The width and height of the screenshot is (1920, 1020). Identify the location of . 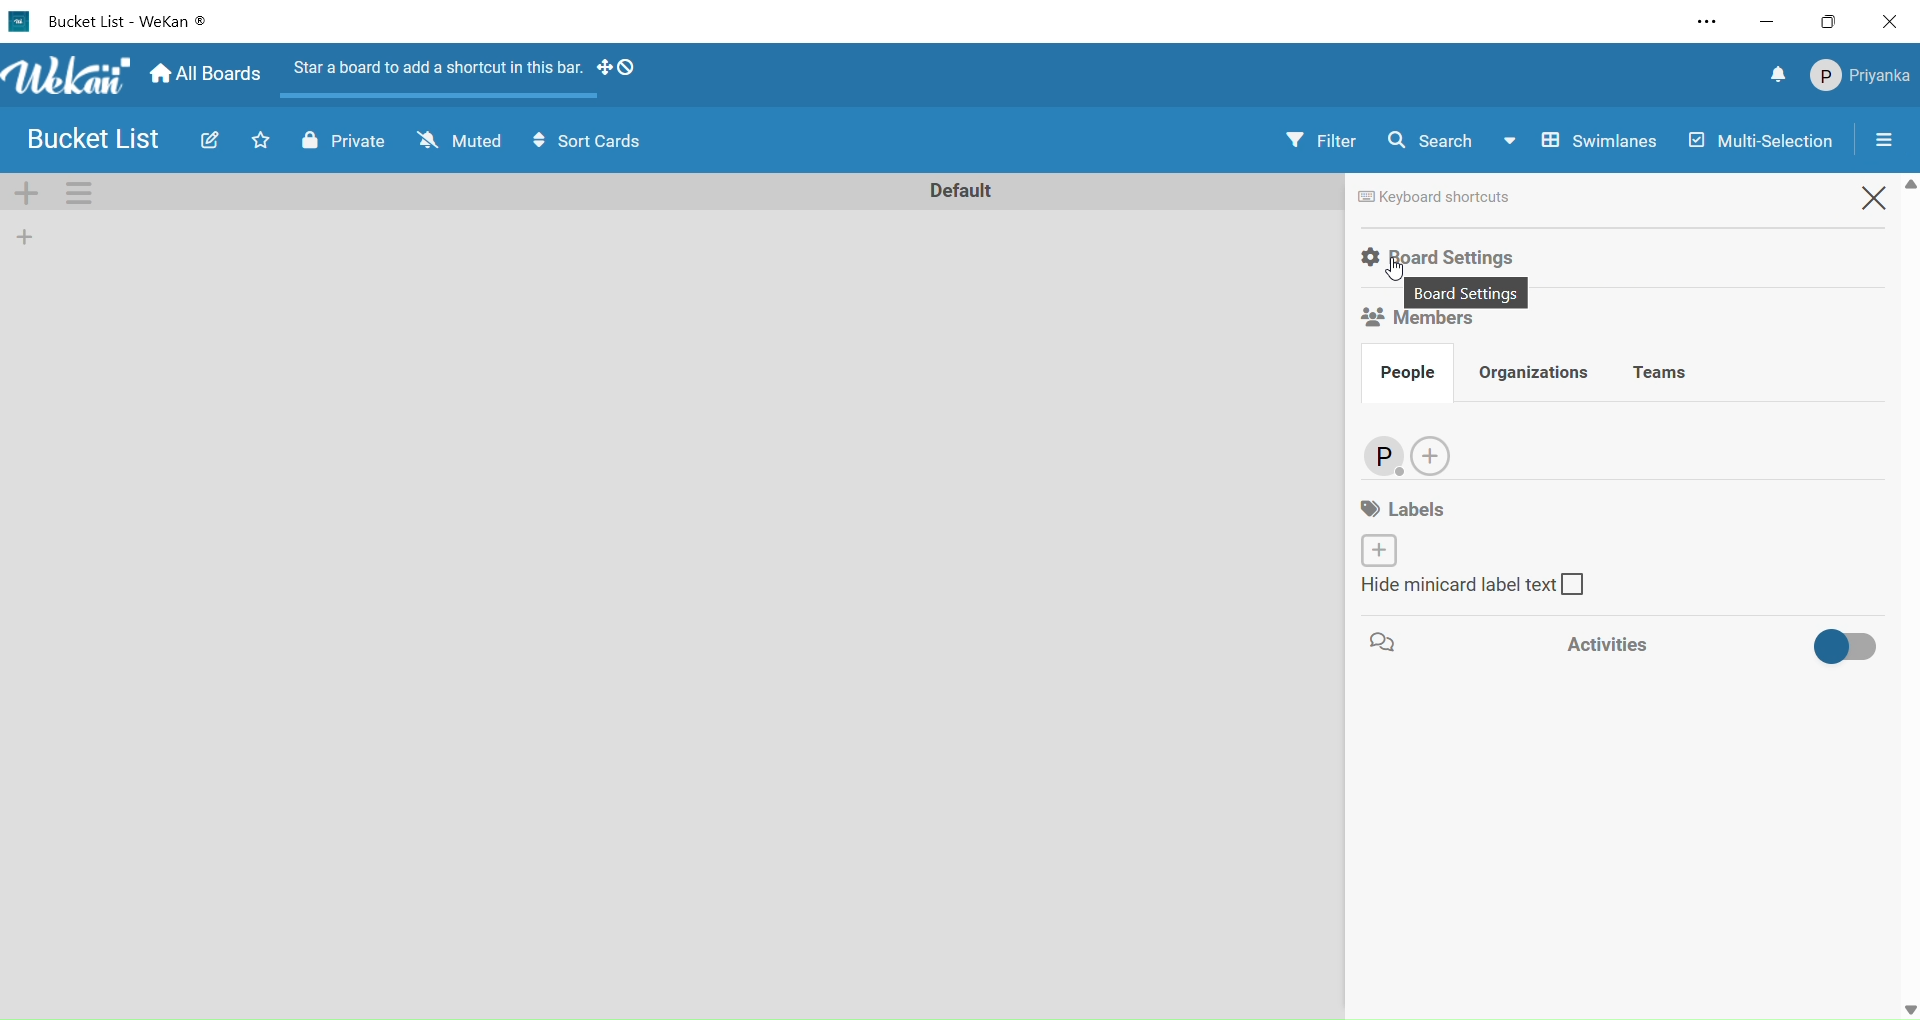
(1539, 373).